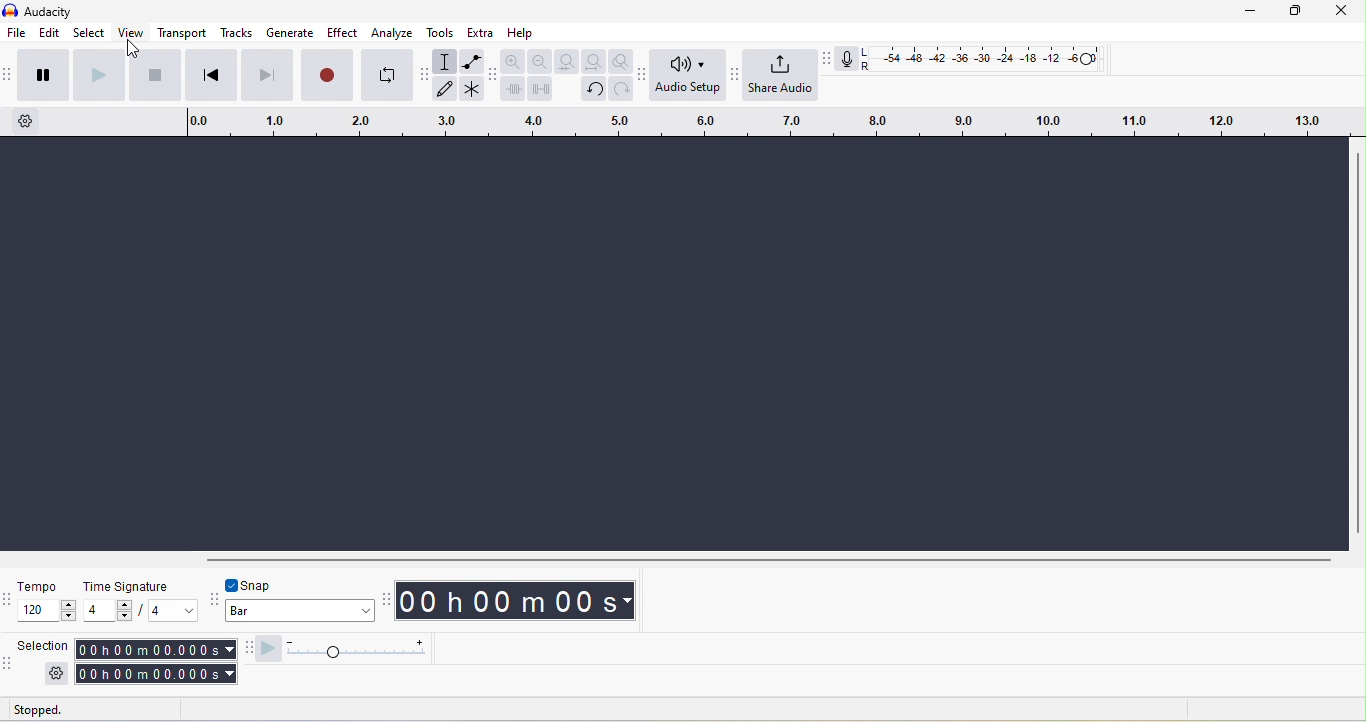 This screenshot has width=1366, height=722. What do you see at coordinates (290, 32) in the screenshot?
I see `generate` at bounding box center [290, 32].